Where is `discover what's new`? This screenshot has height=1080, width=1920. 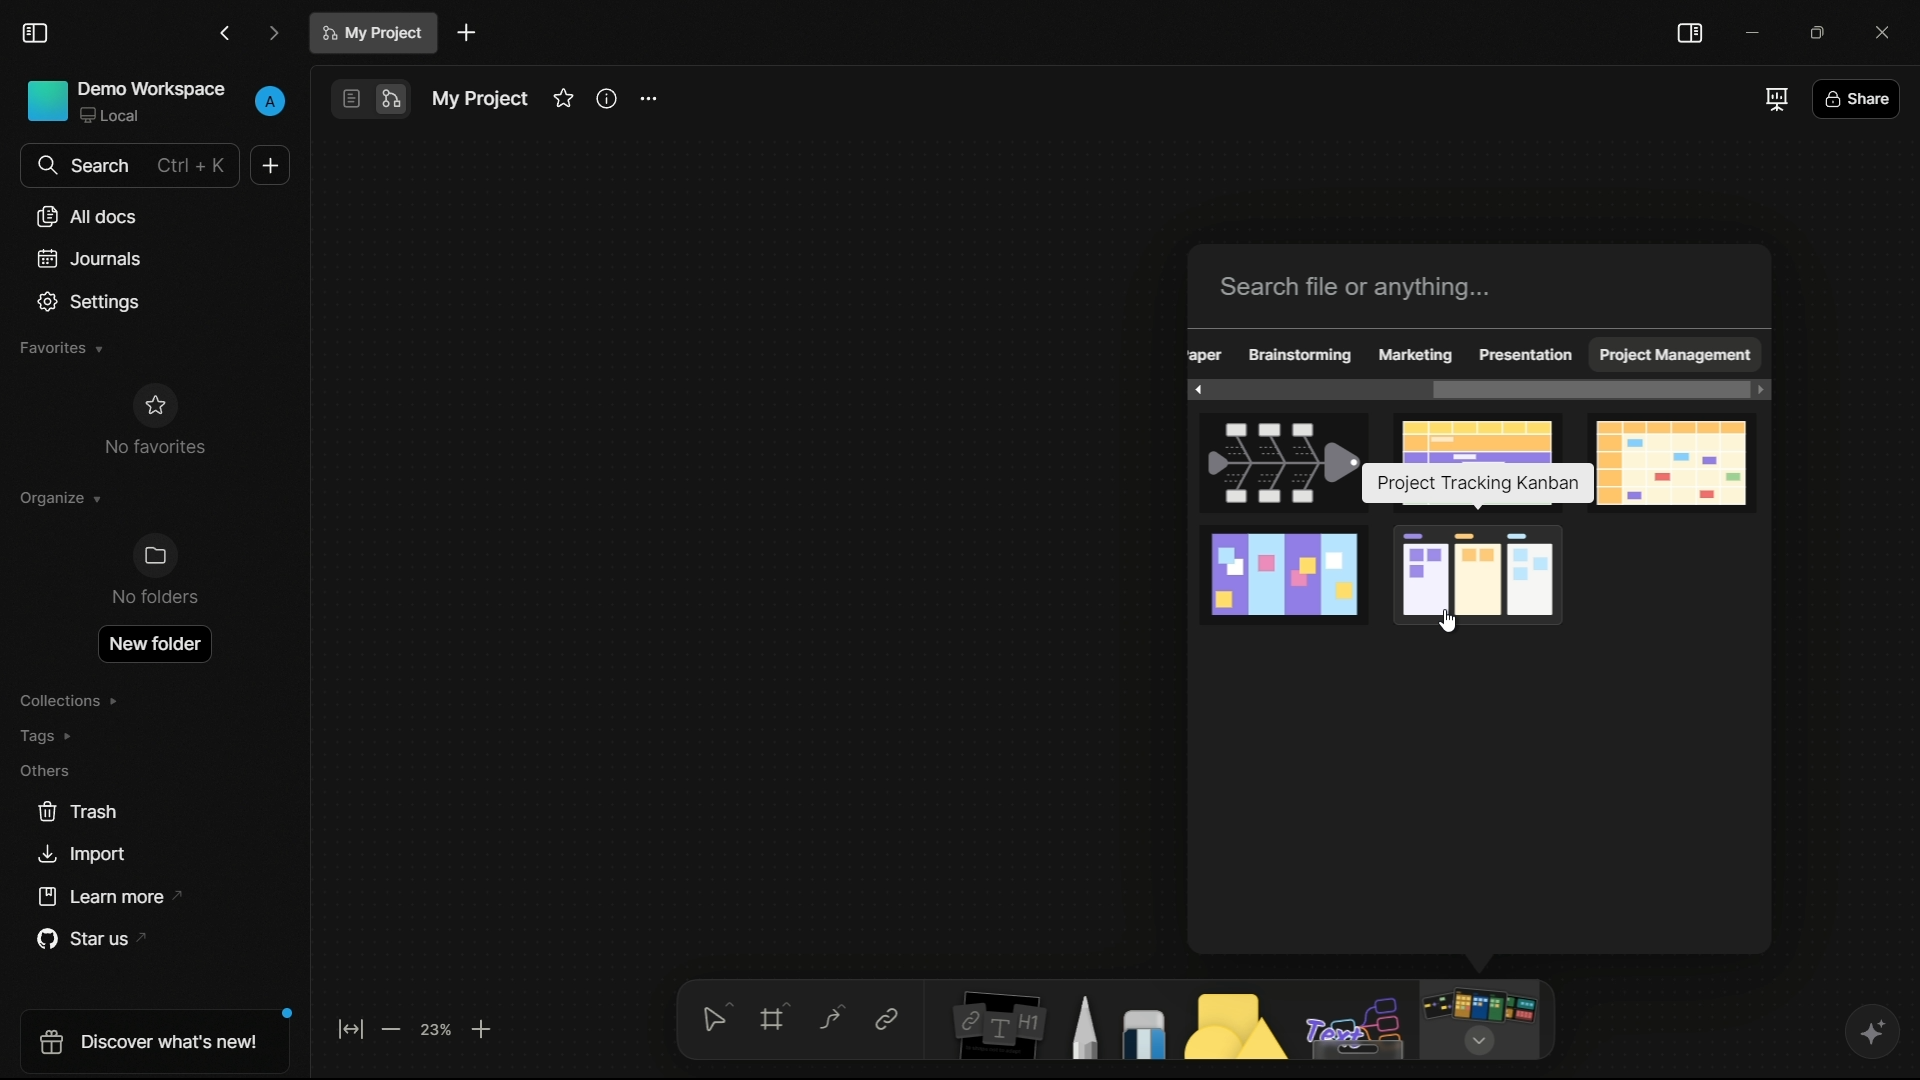 discover what's new is located at coordinates (160, 1040).